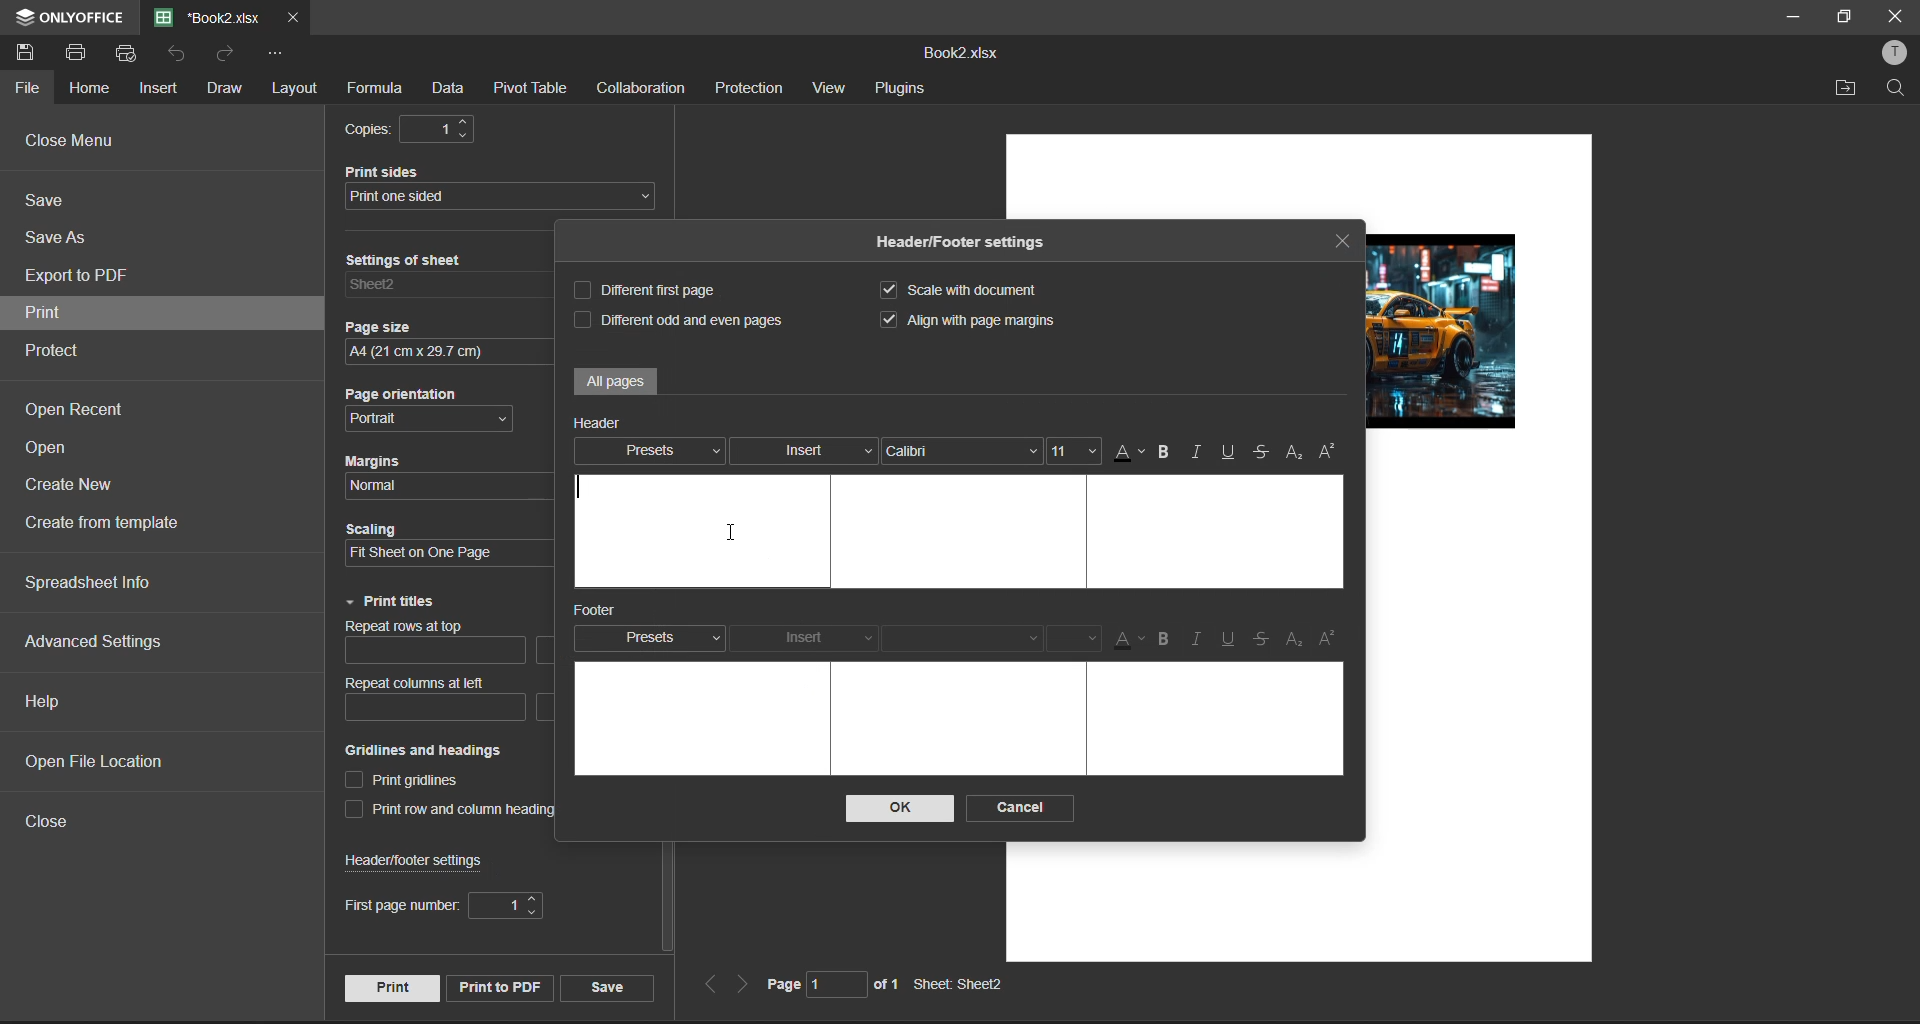  I want to click on close tab, so click(291, 20).